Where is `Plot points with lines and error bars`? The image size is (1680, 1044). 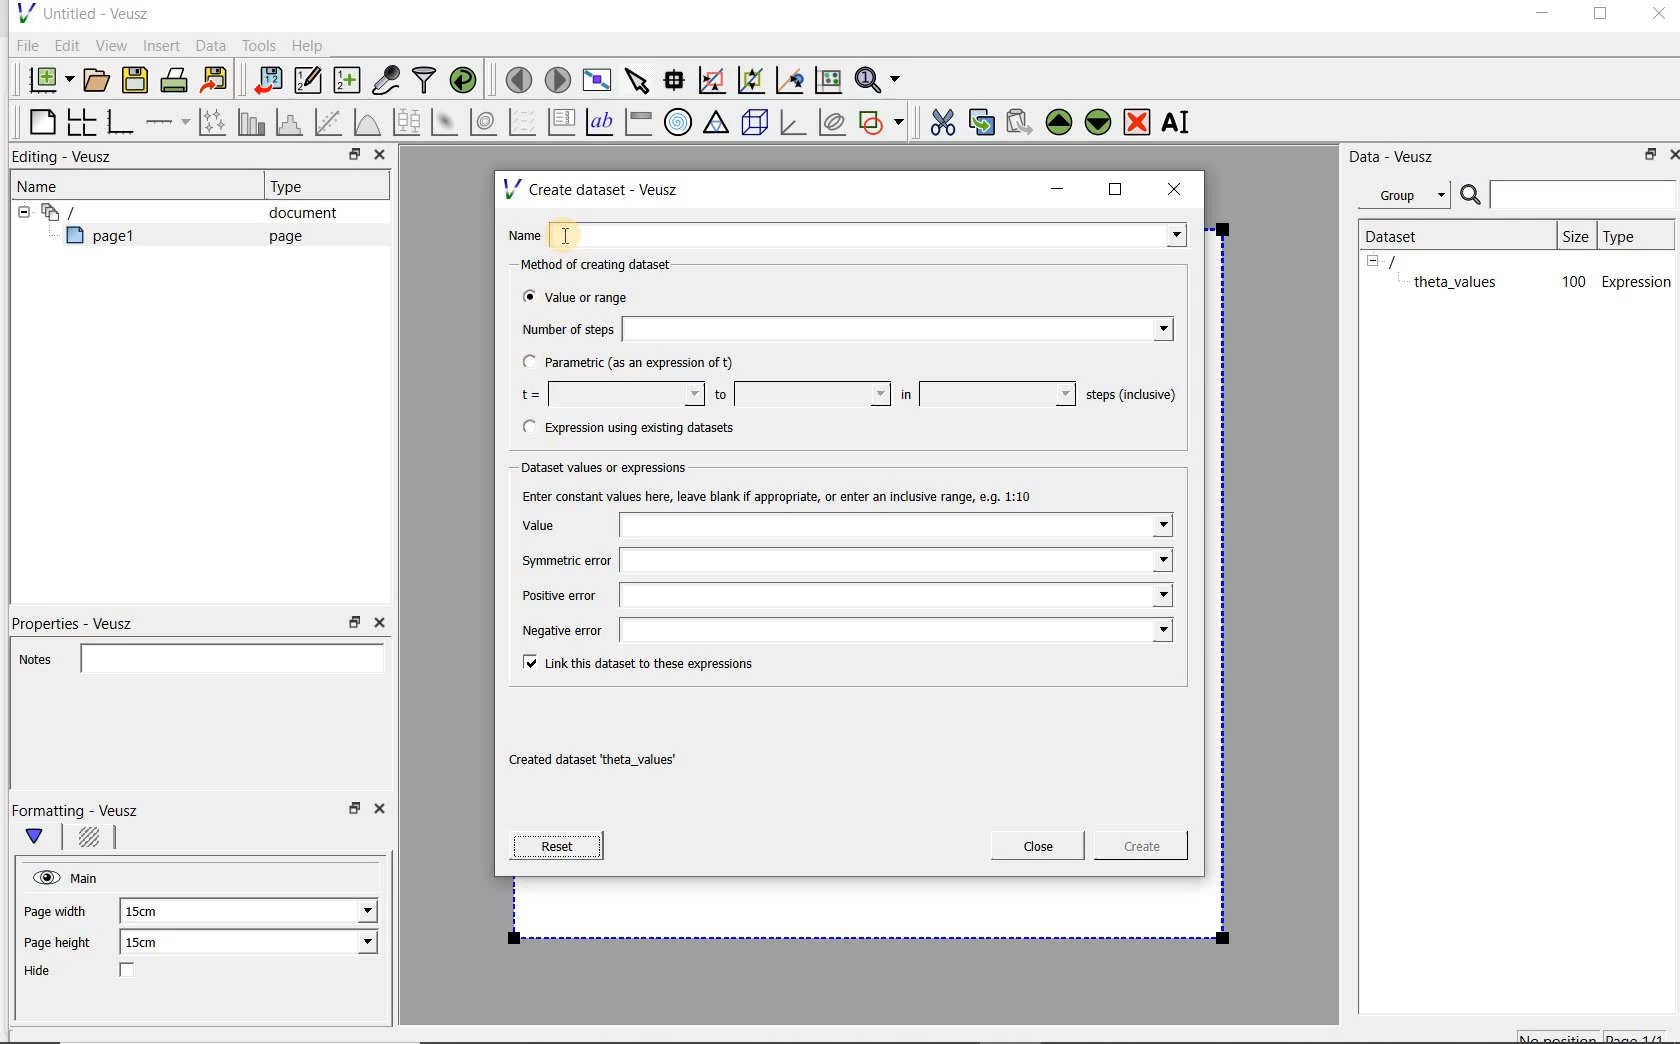 Plot points with lines and error bars is located at coordinates (214, 121).